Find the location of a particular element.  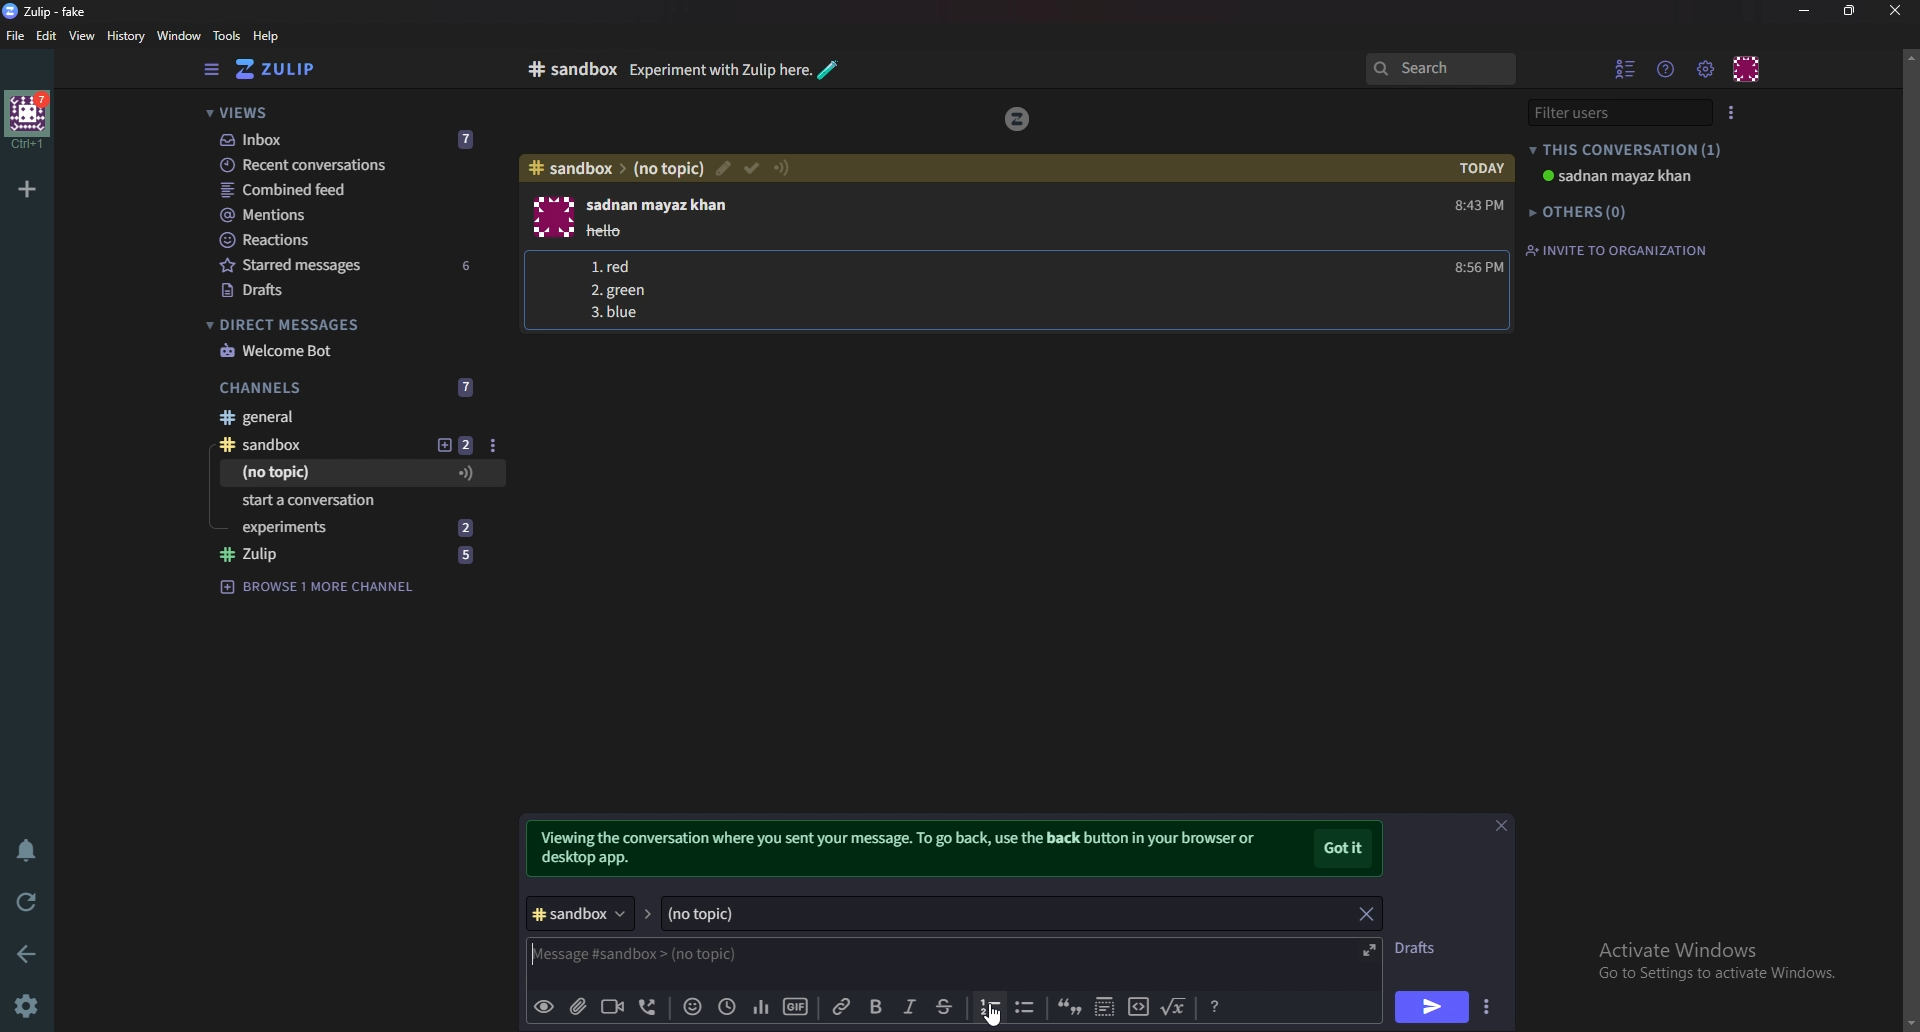

Configure topic notifications is located at coordinates (785, 167).